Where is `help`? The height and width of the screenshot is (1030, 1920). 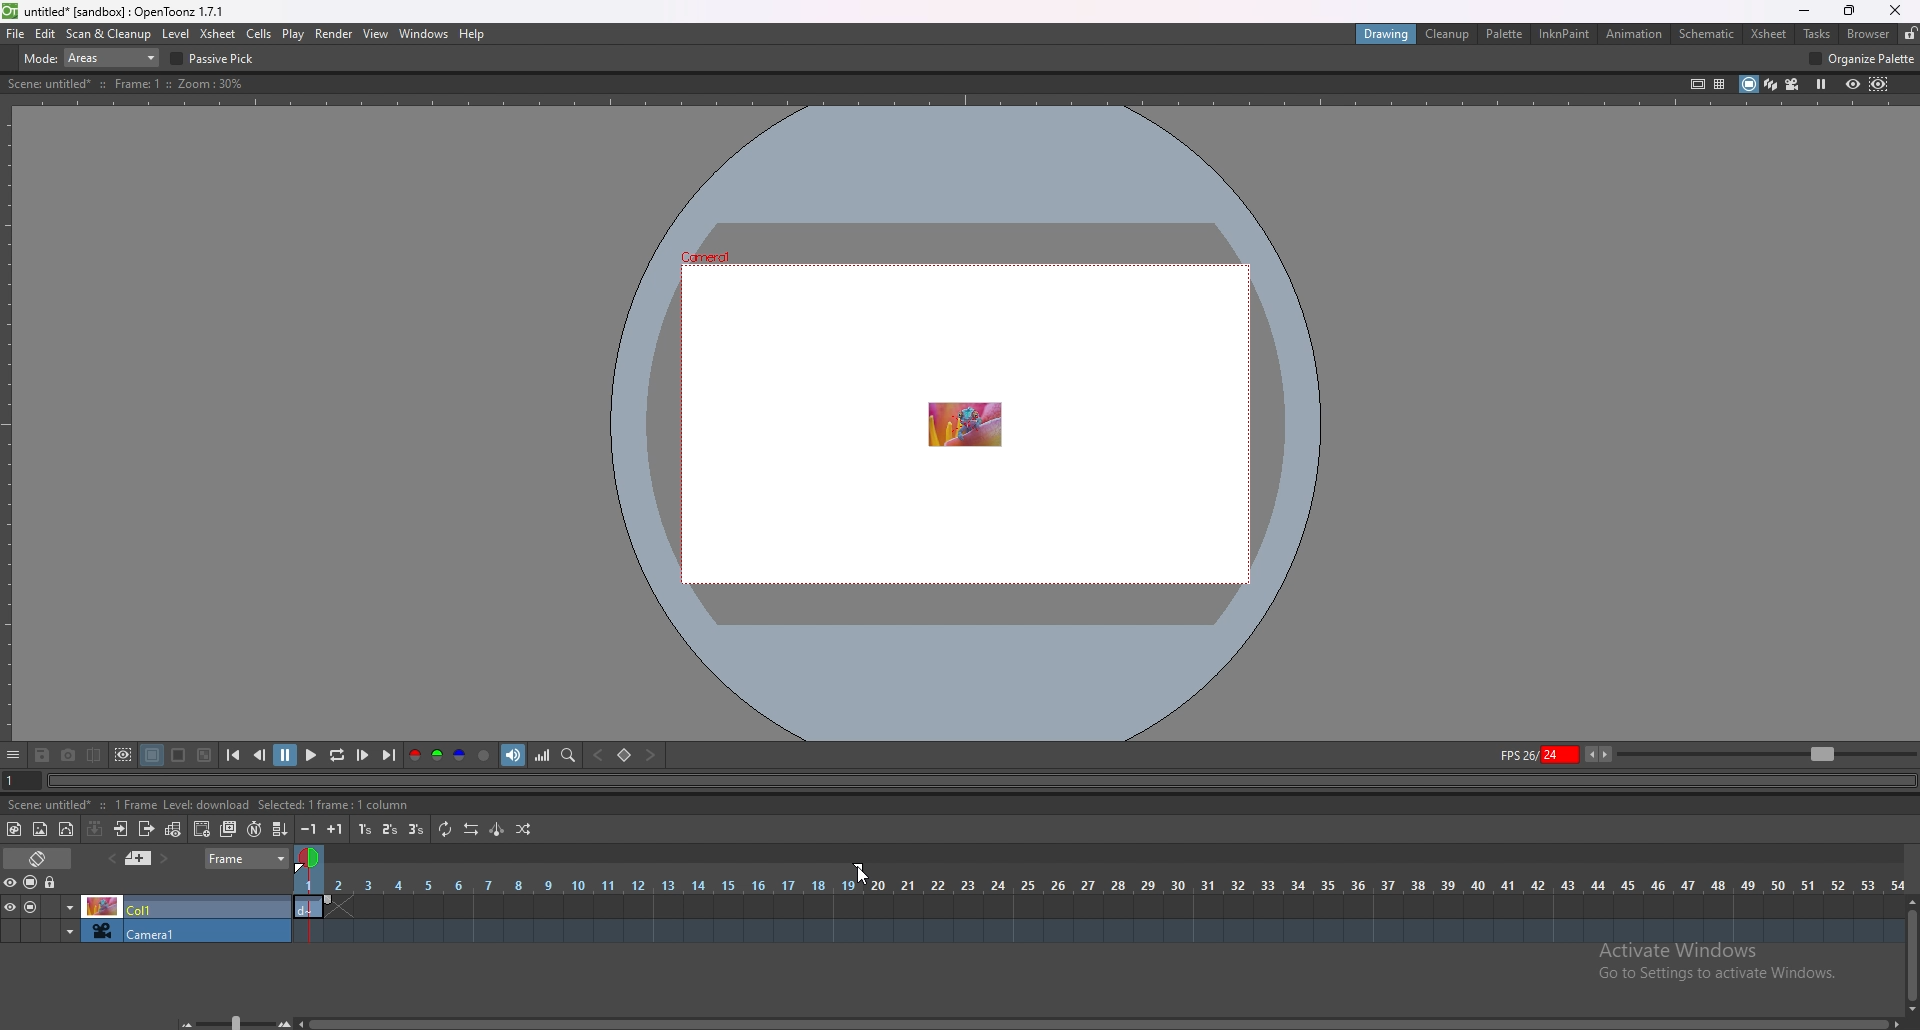 help is located at coordinates (471, 34).